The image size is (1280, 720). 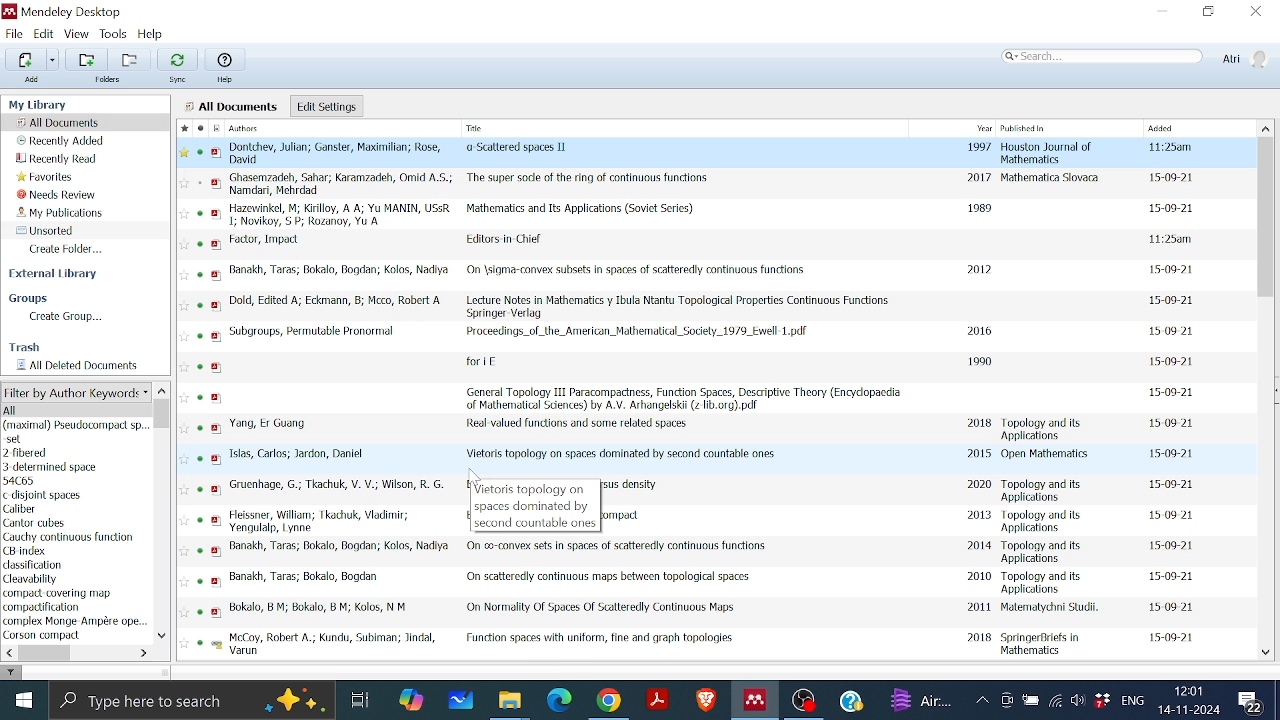 I want to click on Profile, so click(x=1245, y=60).